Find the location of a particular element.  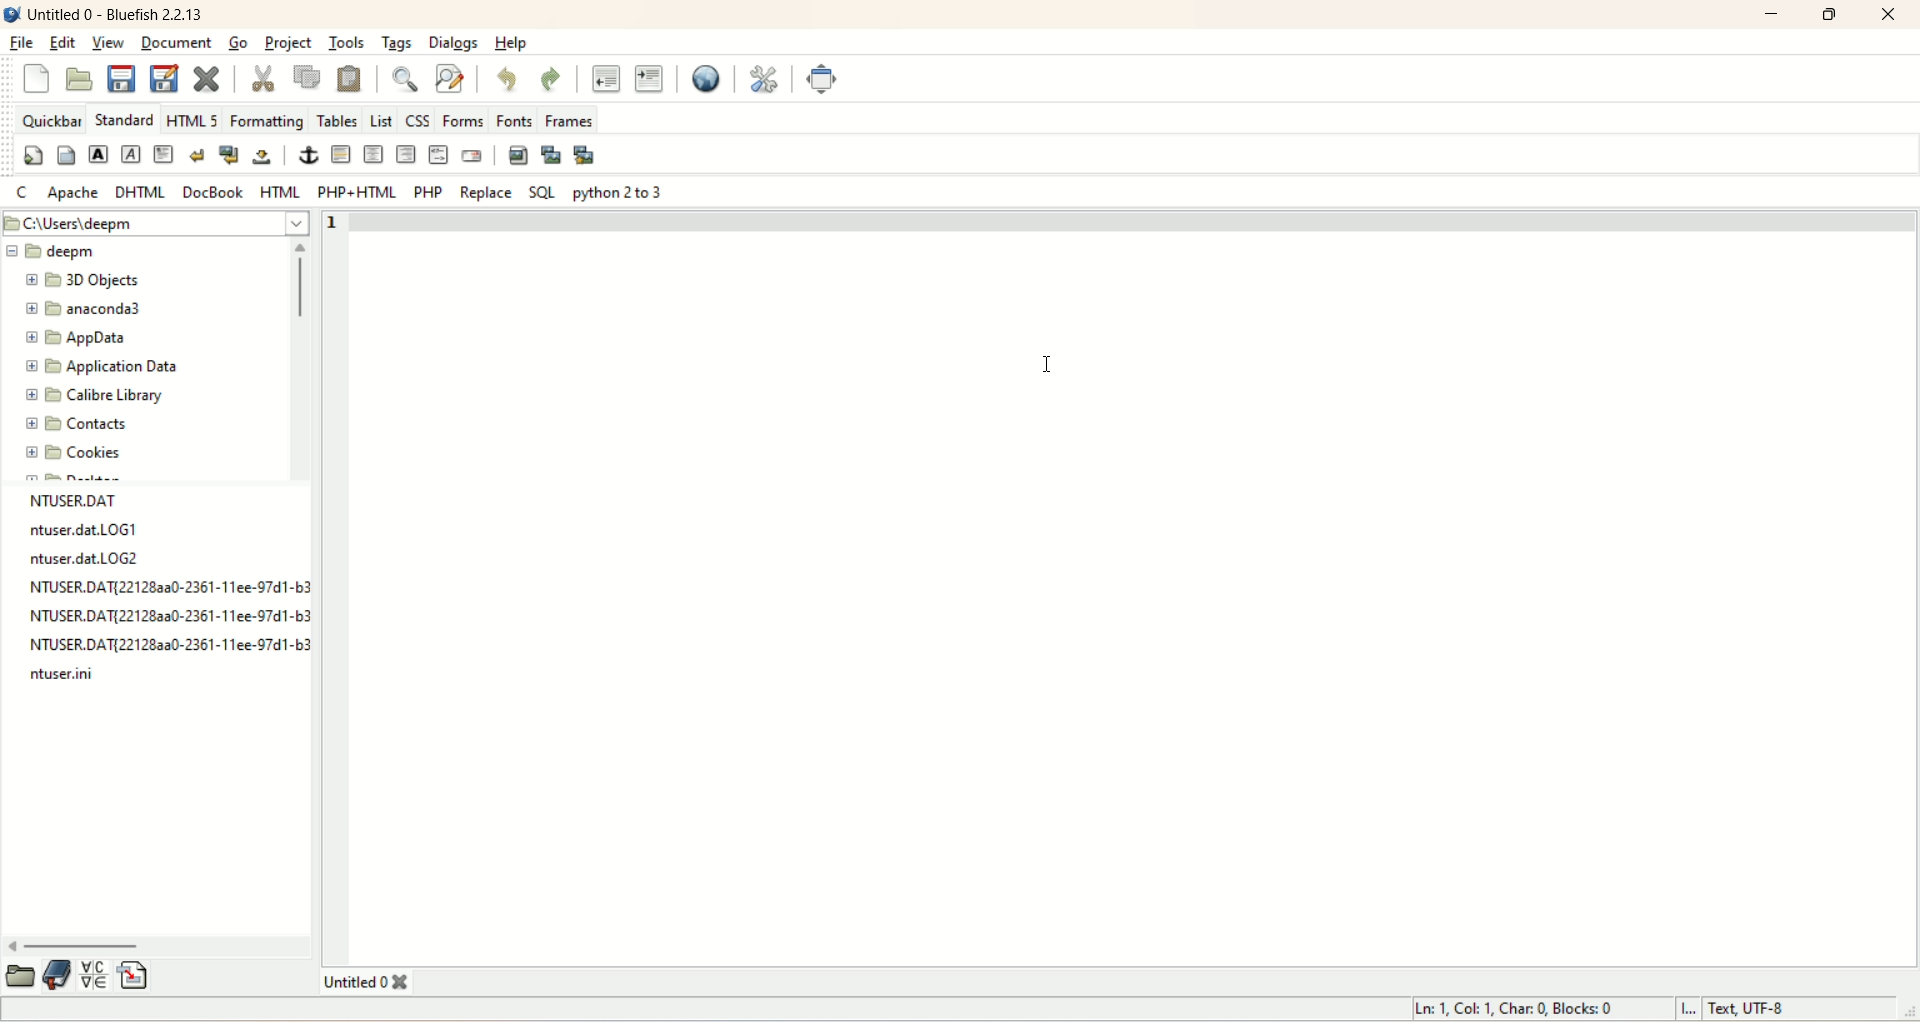

copy is located at coordinates (313, 79).